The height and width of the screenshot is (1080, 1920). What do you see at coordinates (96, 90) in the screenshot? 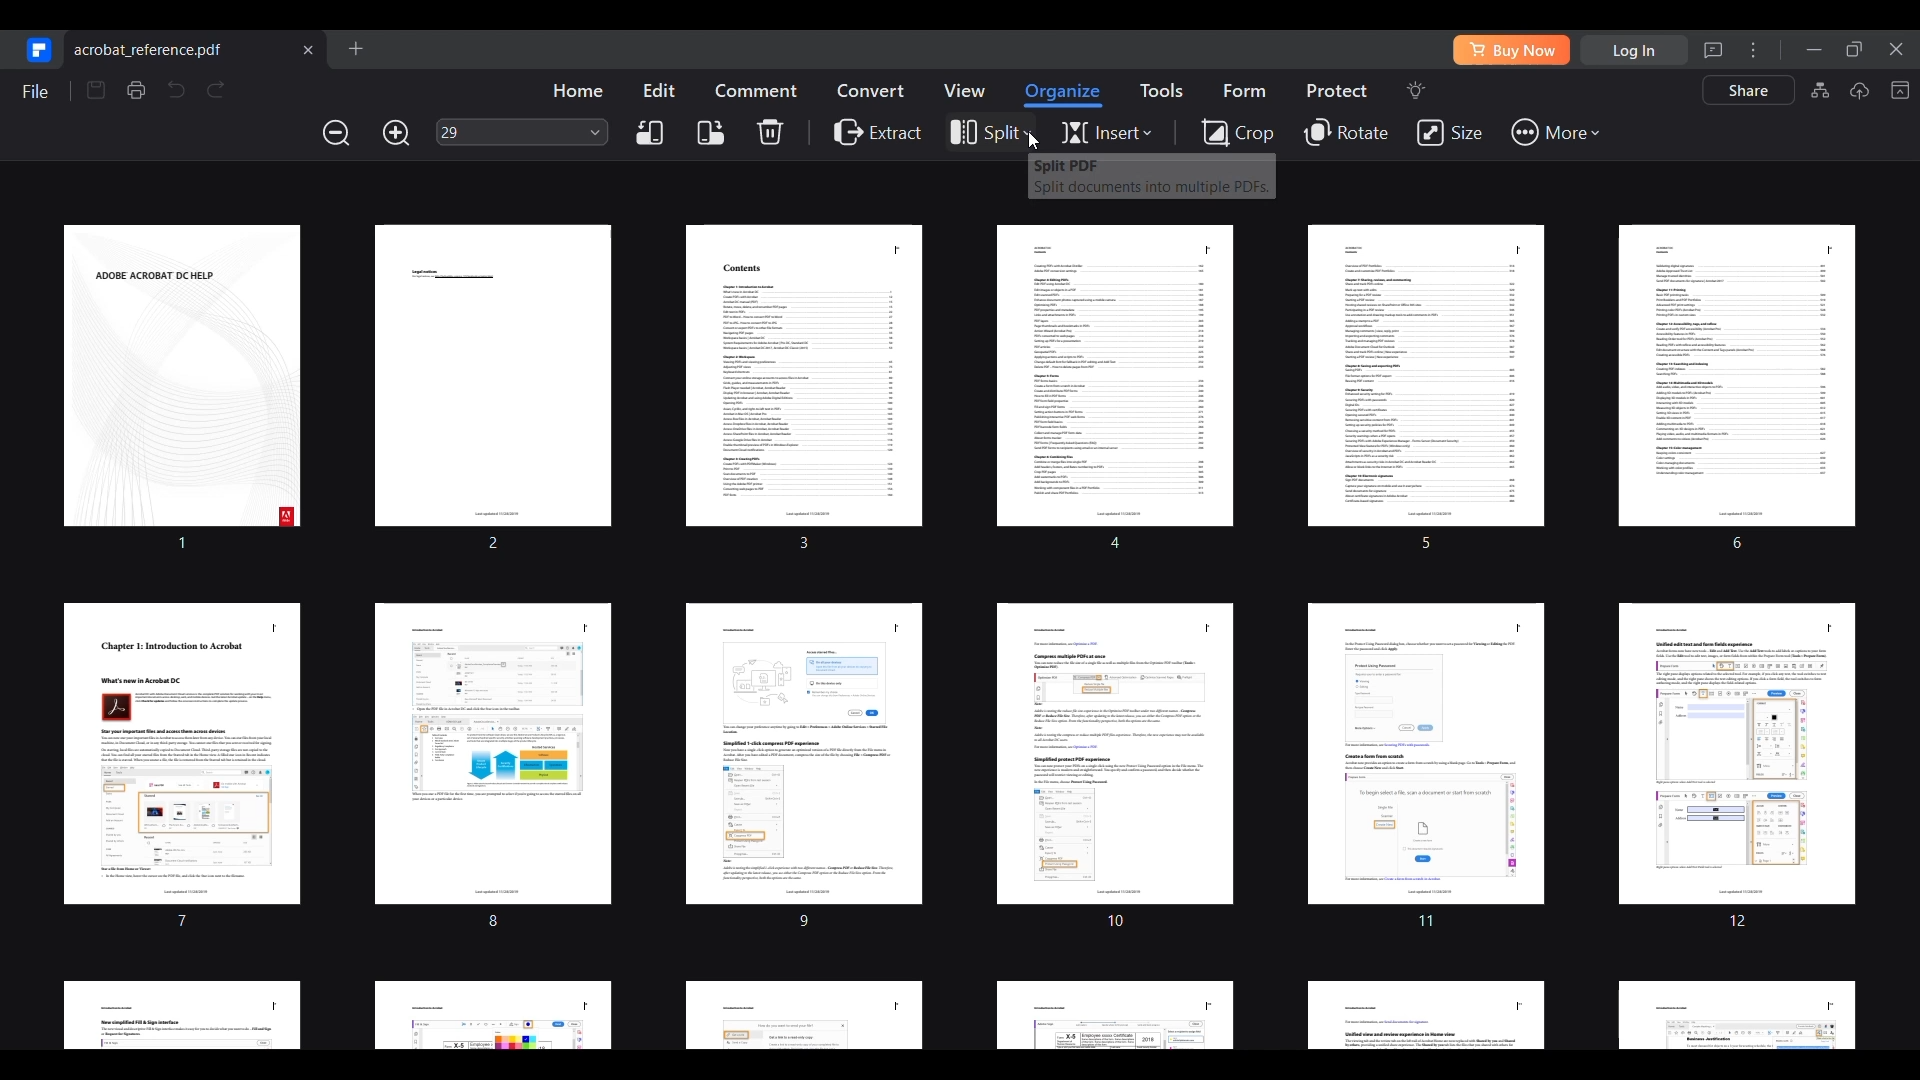
I see `Save` at bounding box center [96, 90].